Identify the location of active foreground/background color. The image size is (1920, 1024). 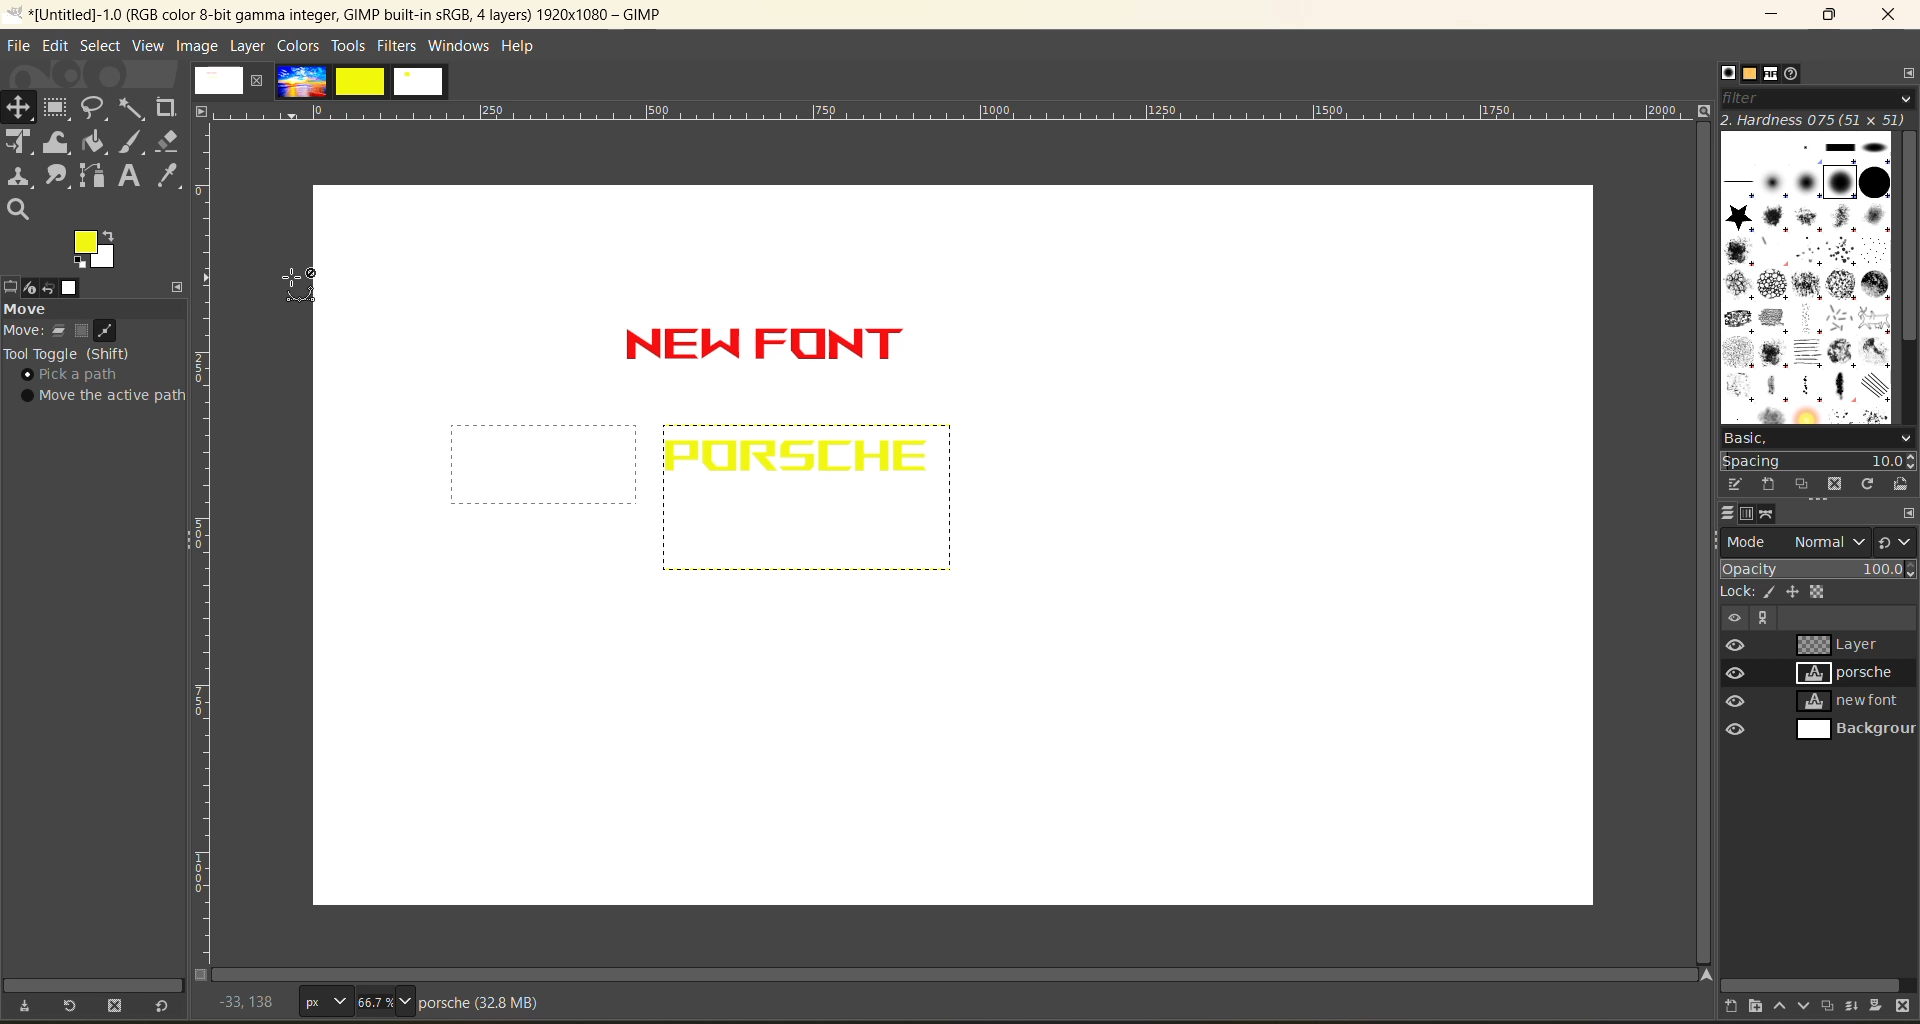
(95, 249).